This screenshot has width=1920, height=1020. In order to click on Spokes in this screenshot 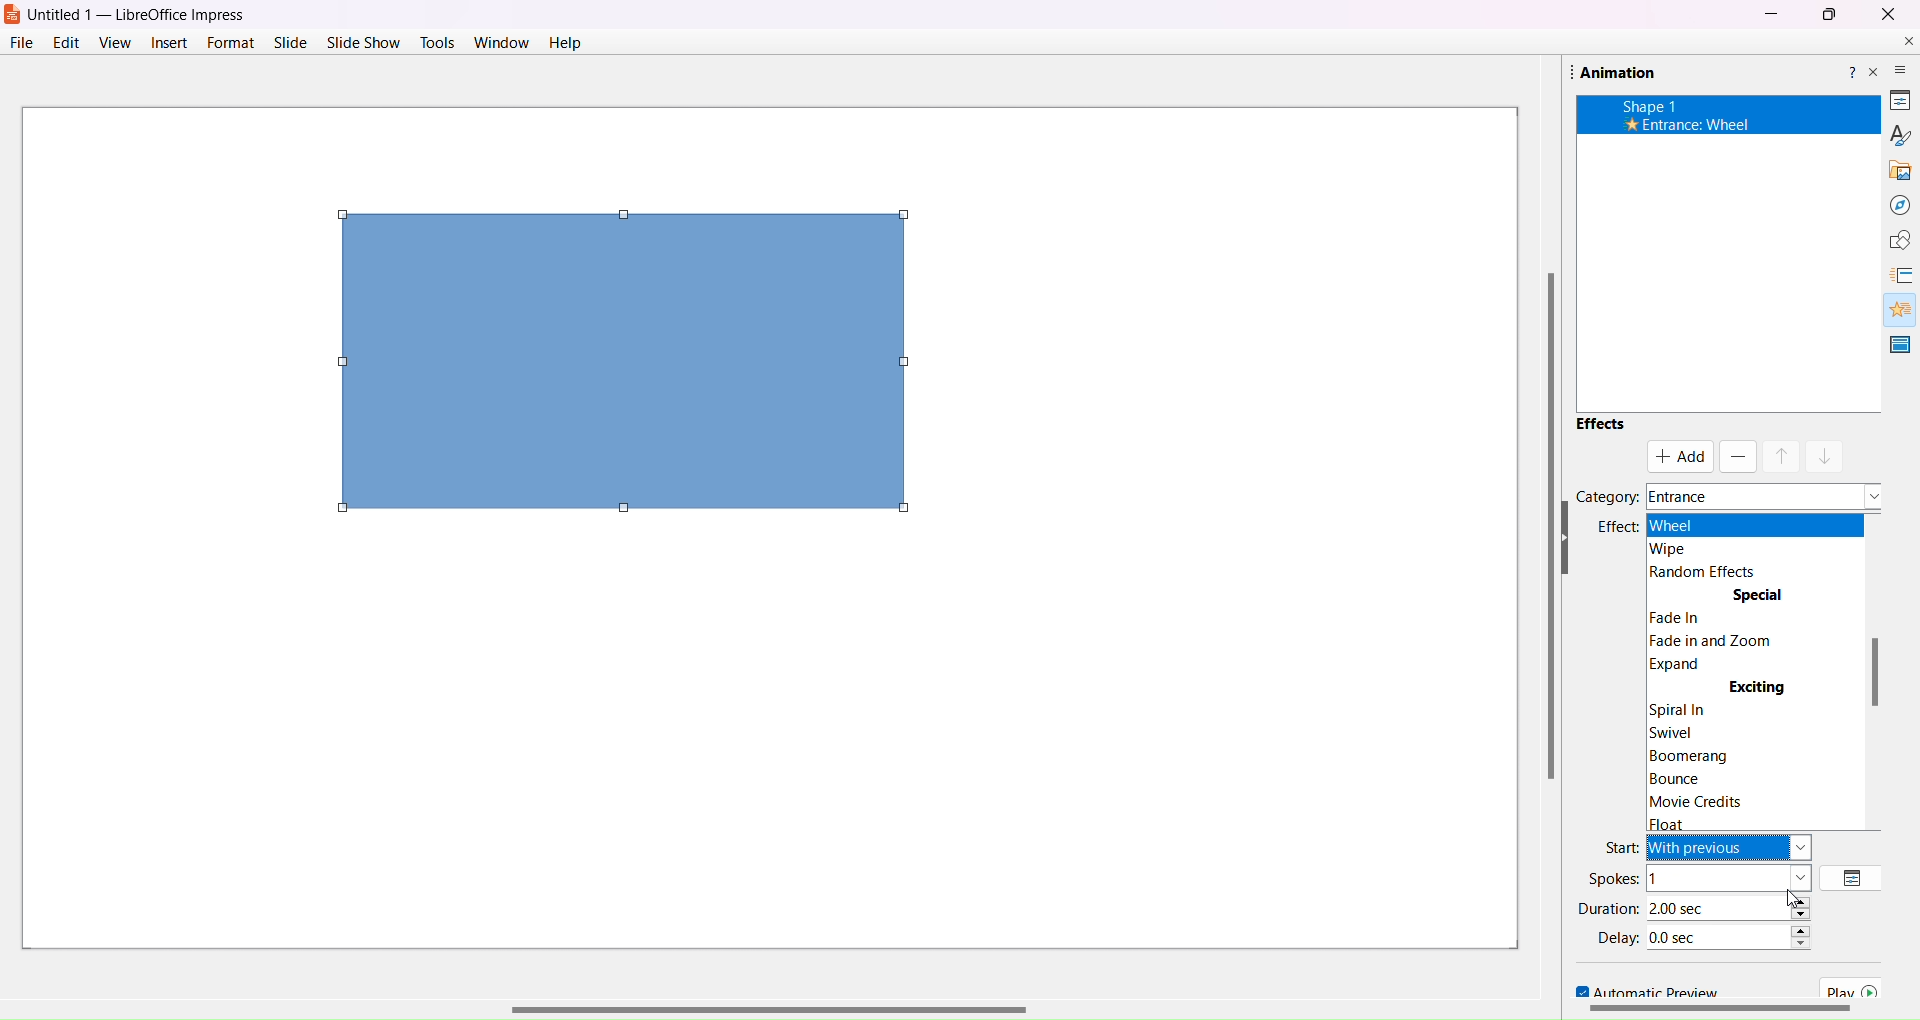, I will do `click(1614, 878)`.